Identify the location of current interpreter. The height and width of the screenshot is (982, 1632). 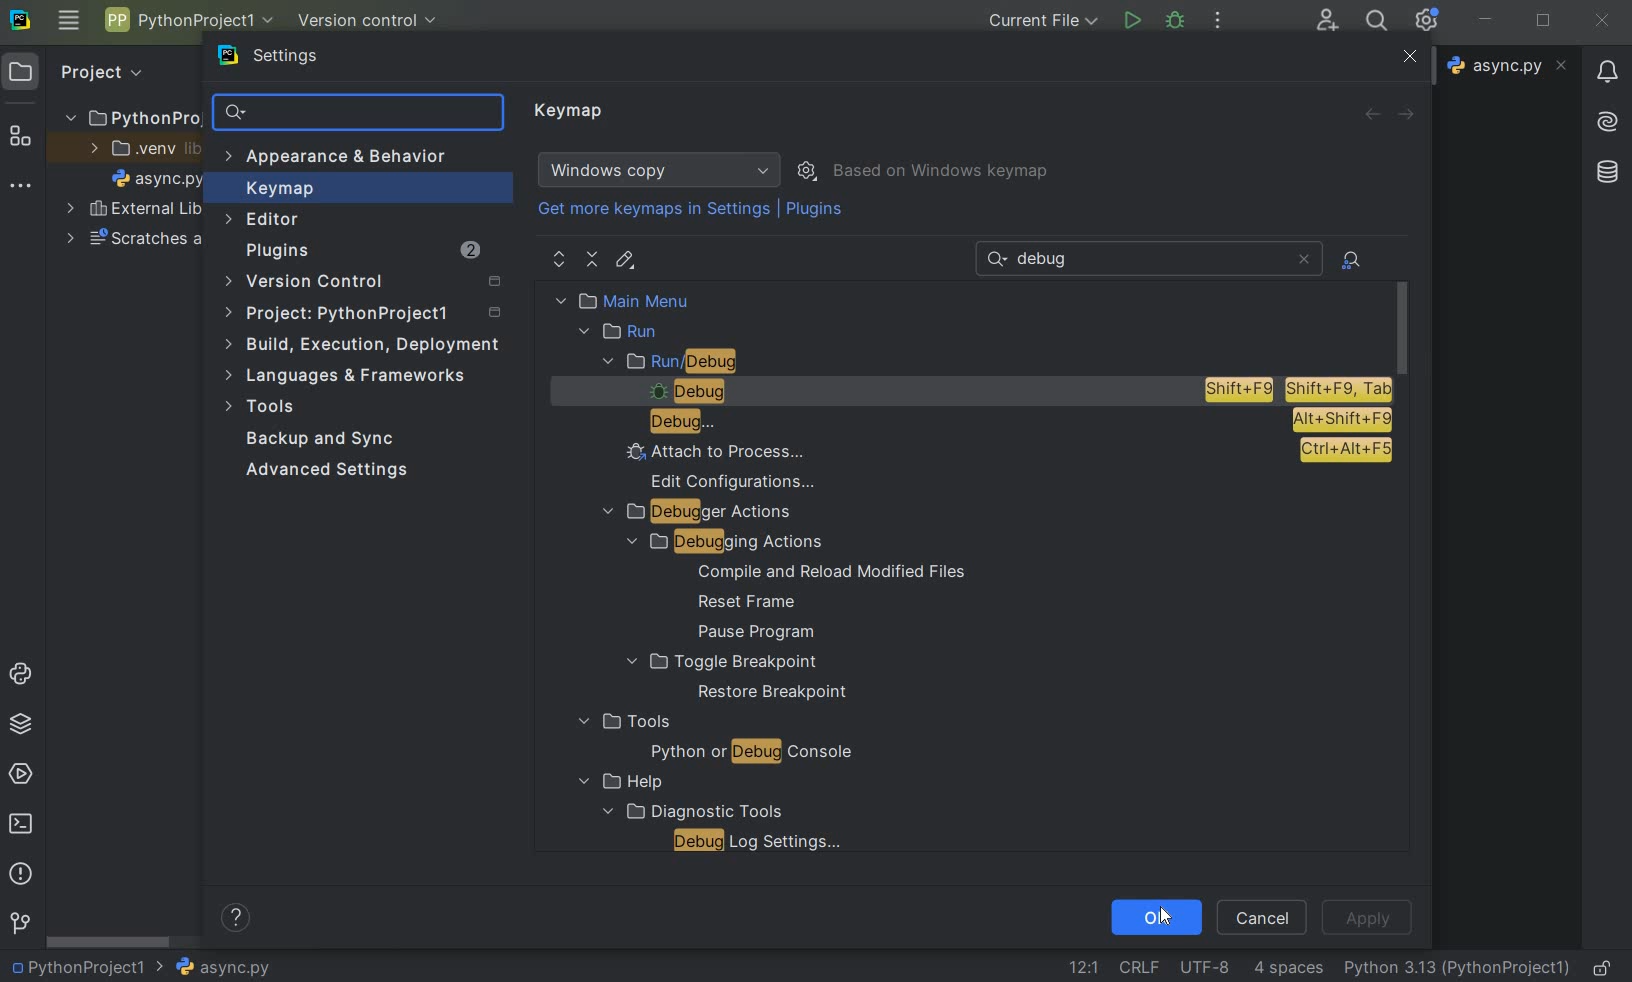
(1458, 967).